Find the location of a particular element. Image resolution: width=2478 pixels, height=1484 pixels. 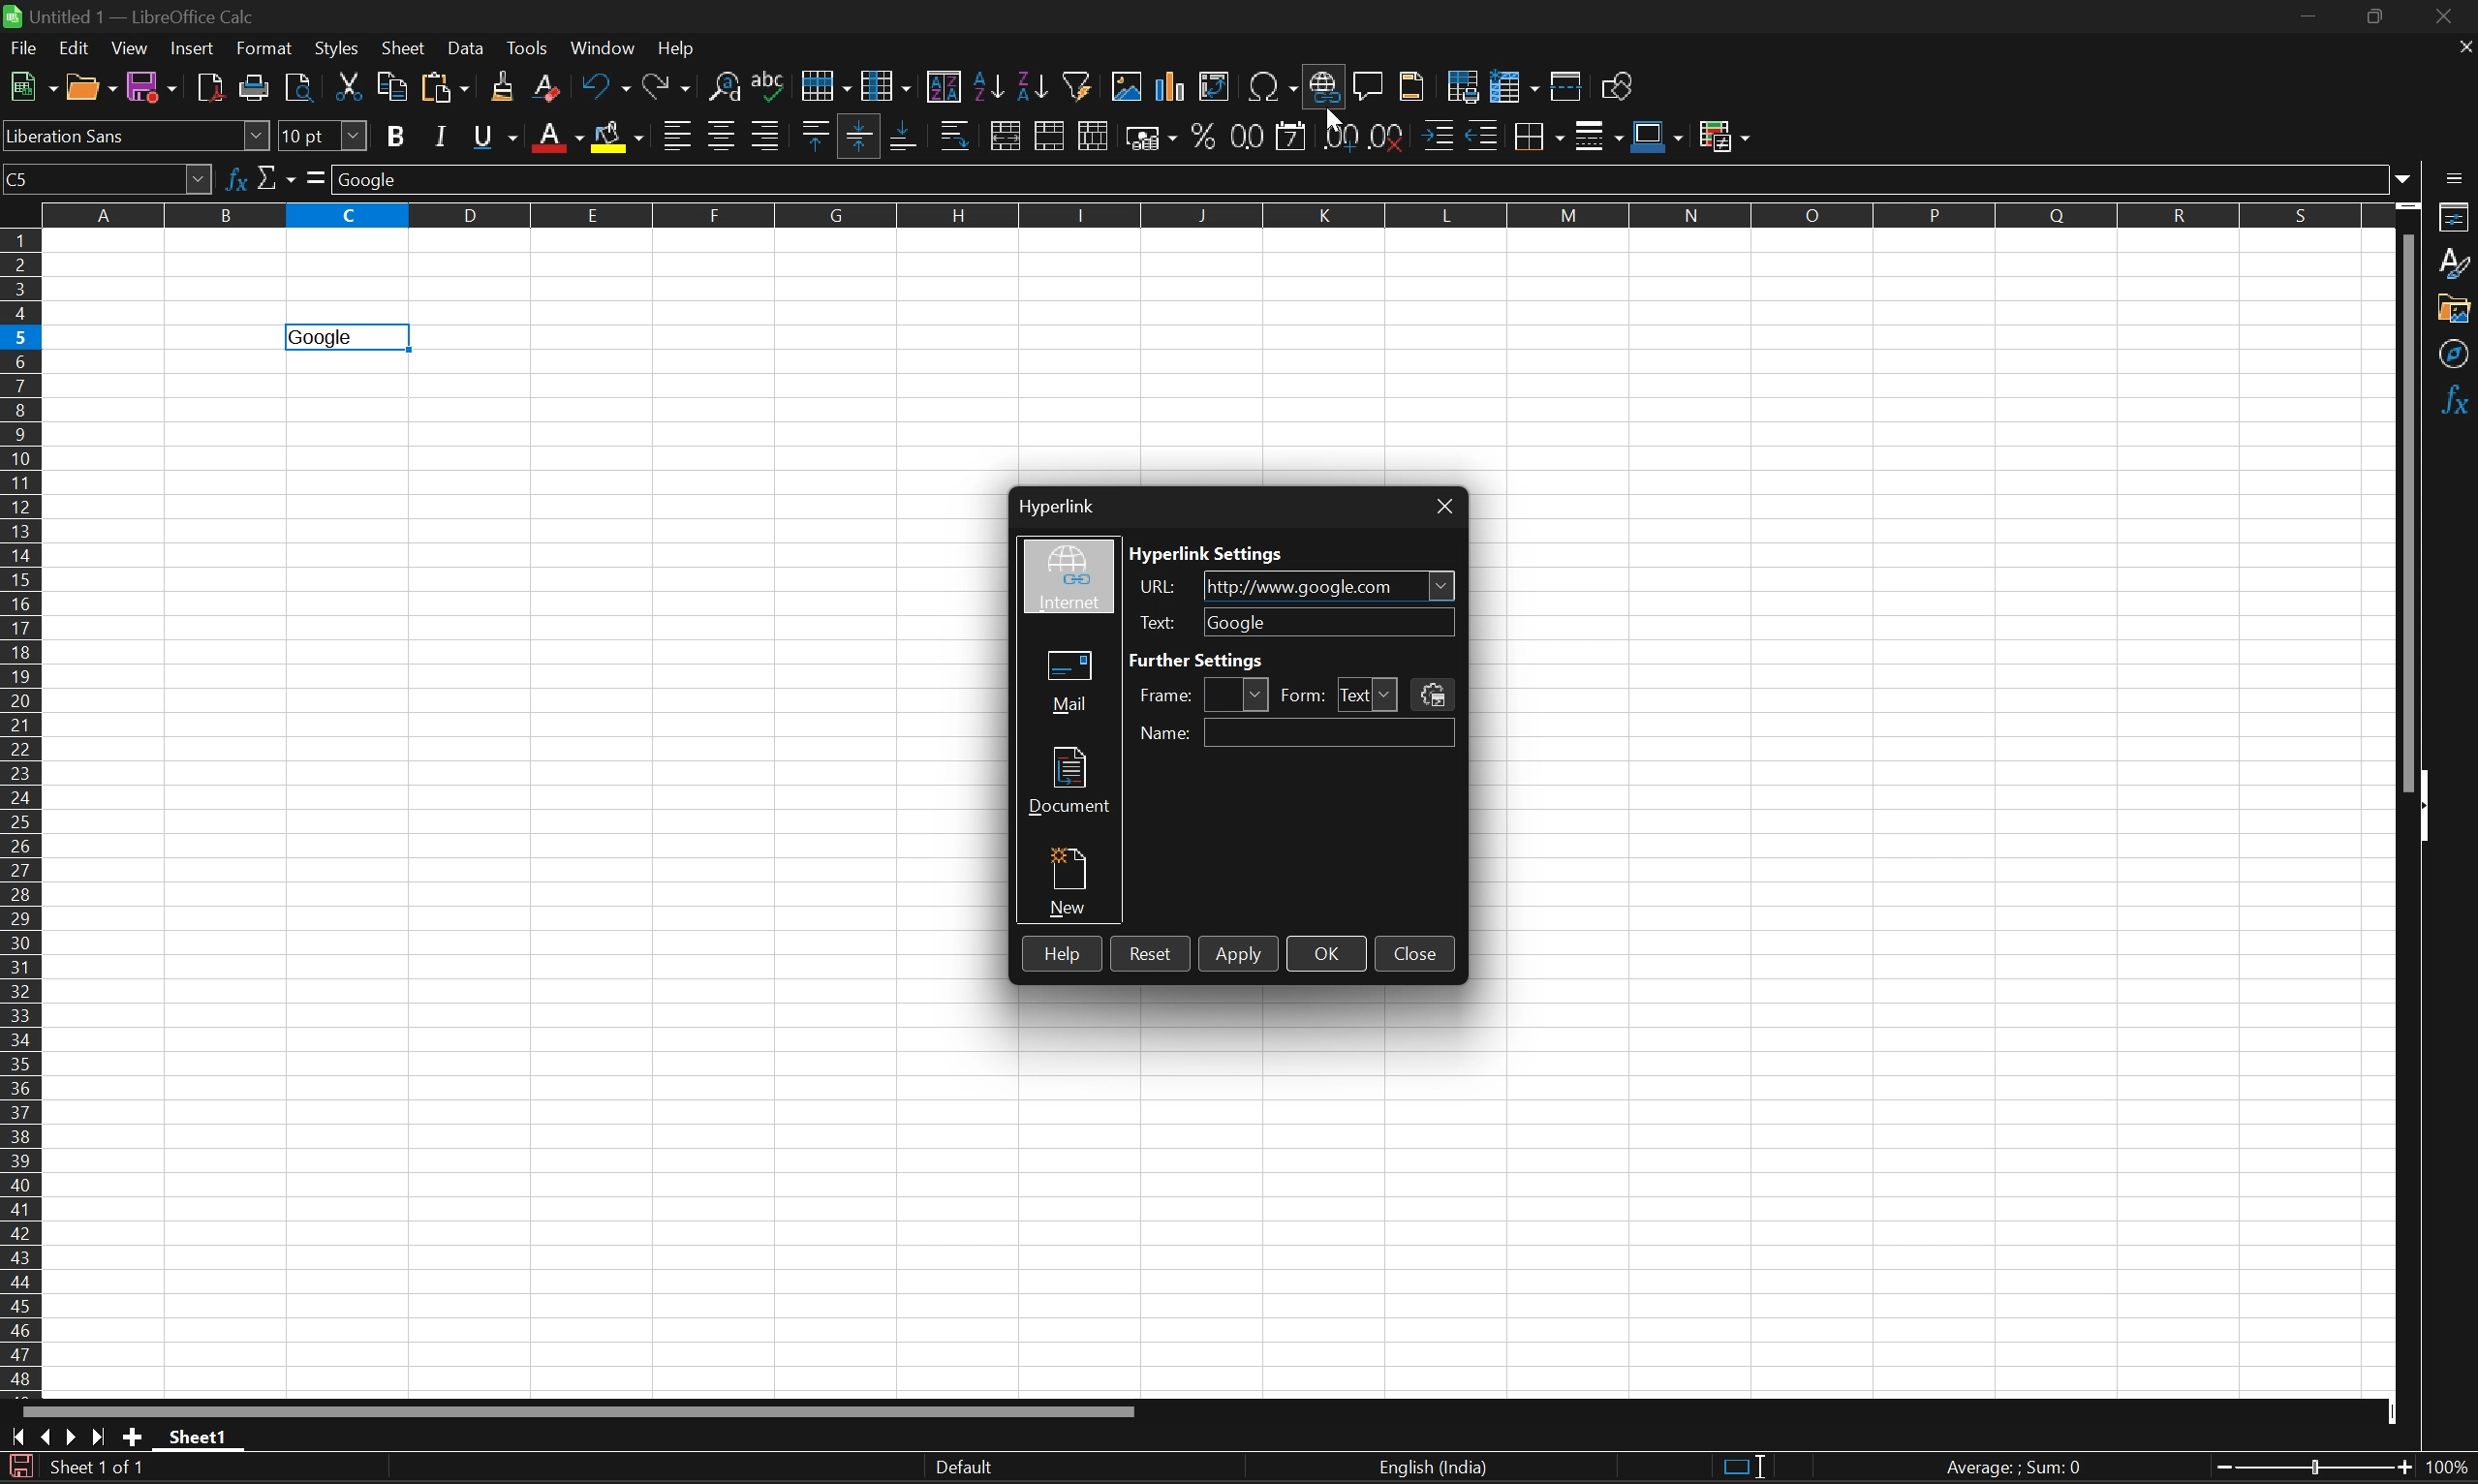

Drop down is located at coordinates (1441, 585).